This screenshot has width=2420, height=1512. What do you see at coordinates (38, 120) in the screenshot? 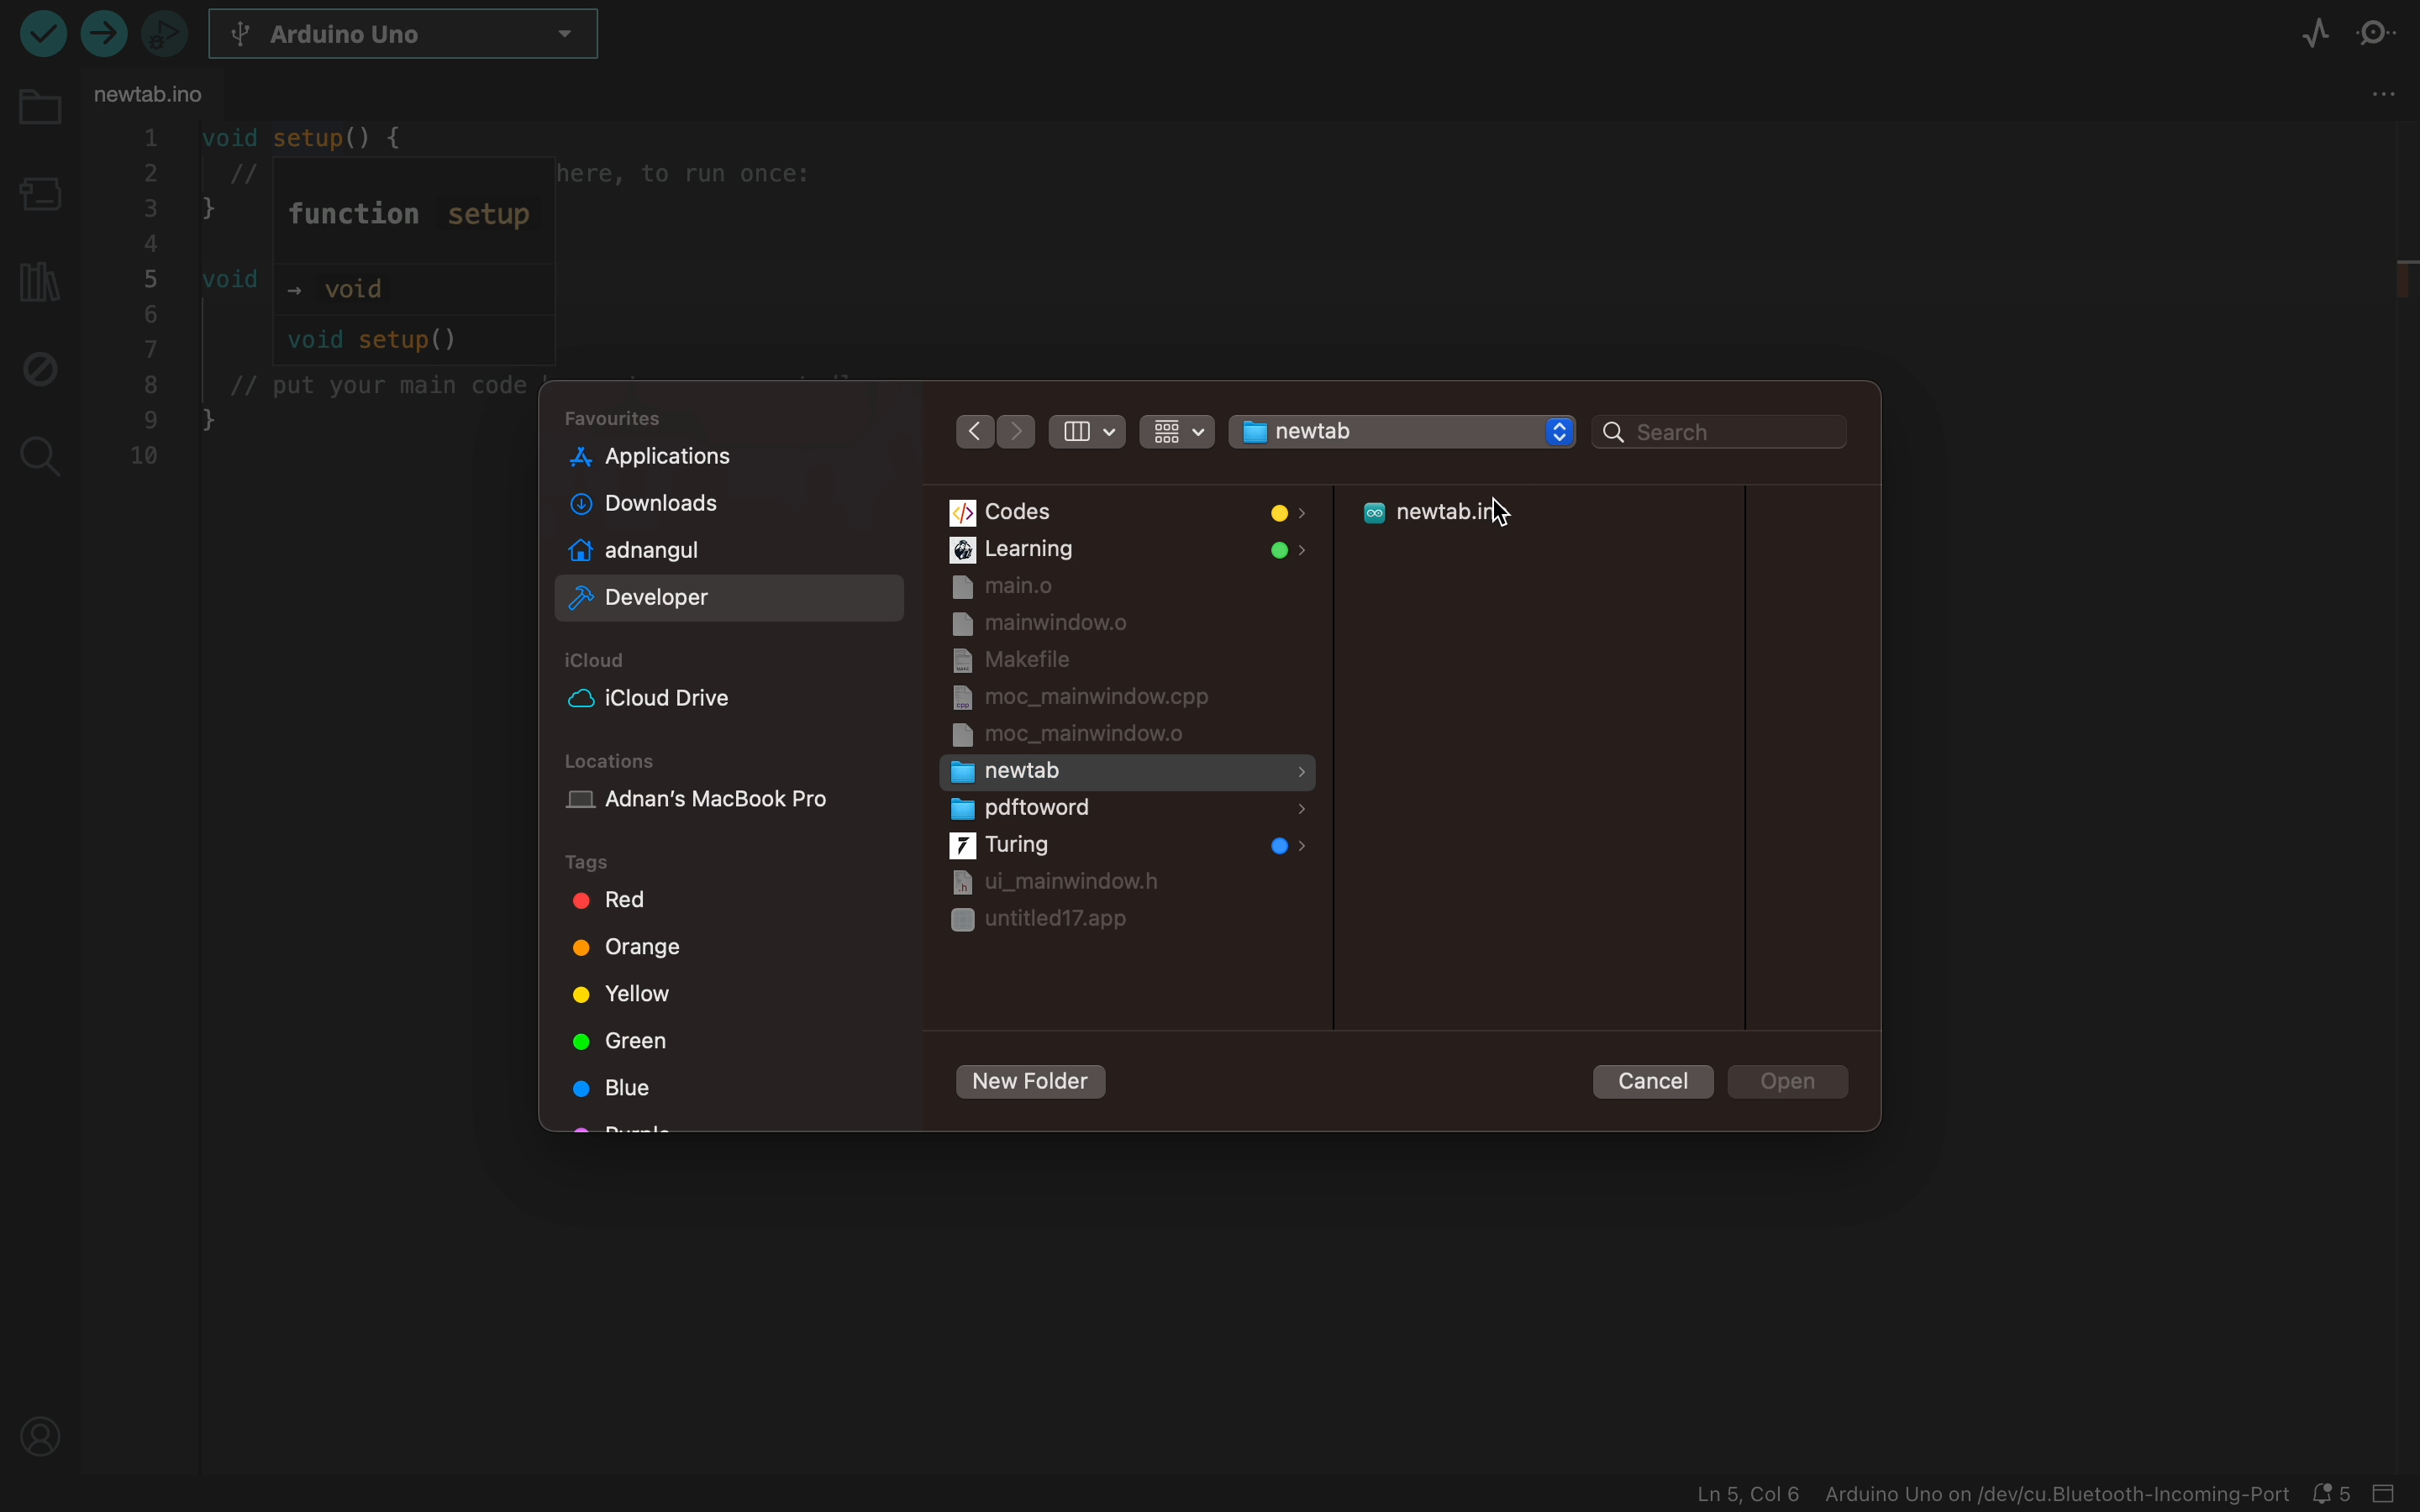
I see `folder` at bounding box center [38, 120].